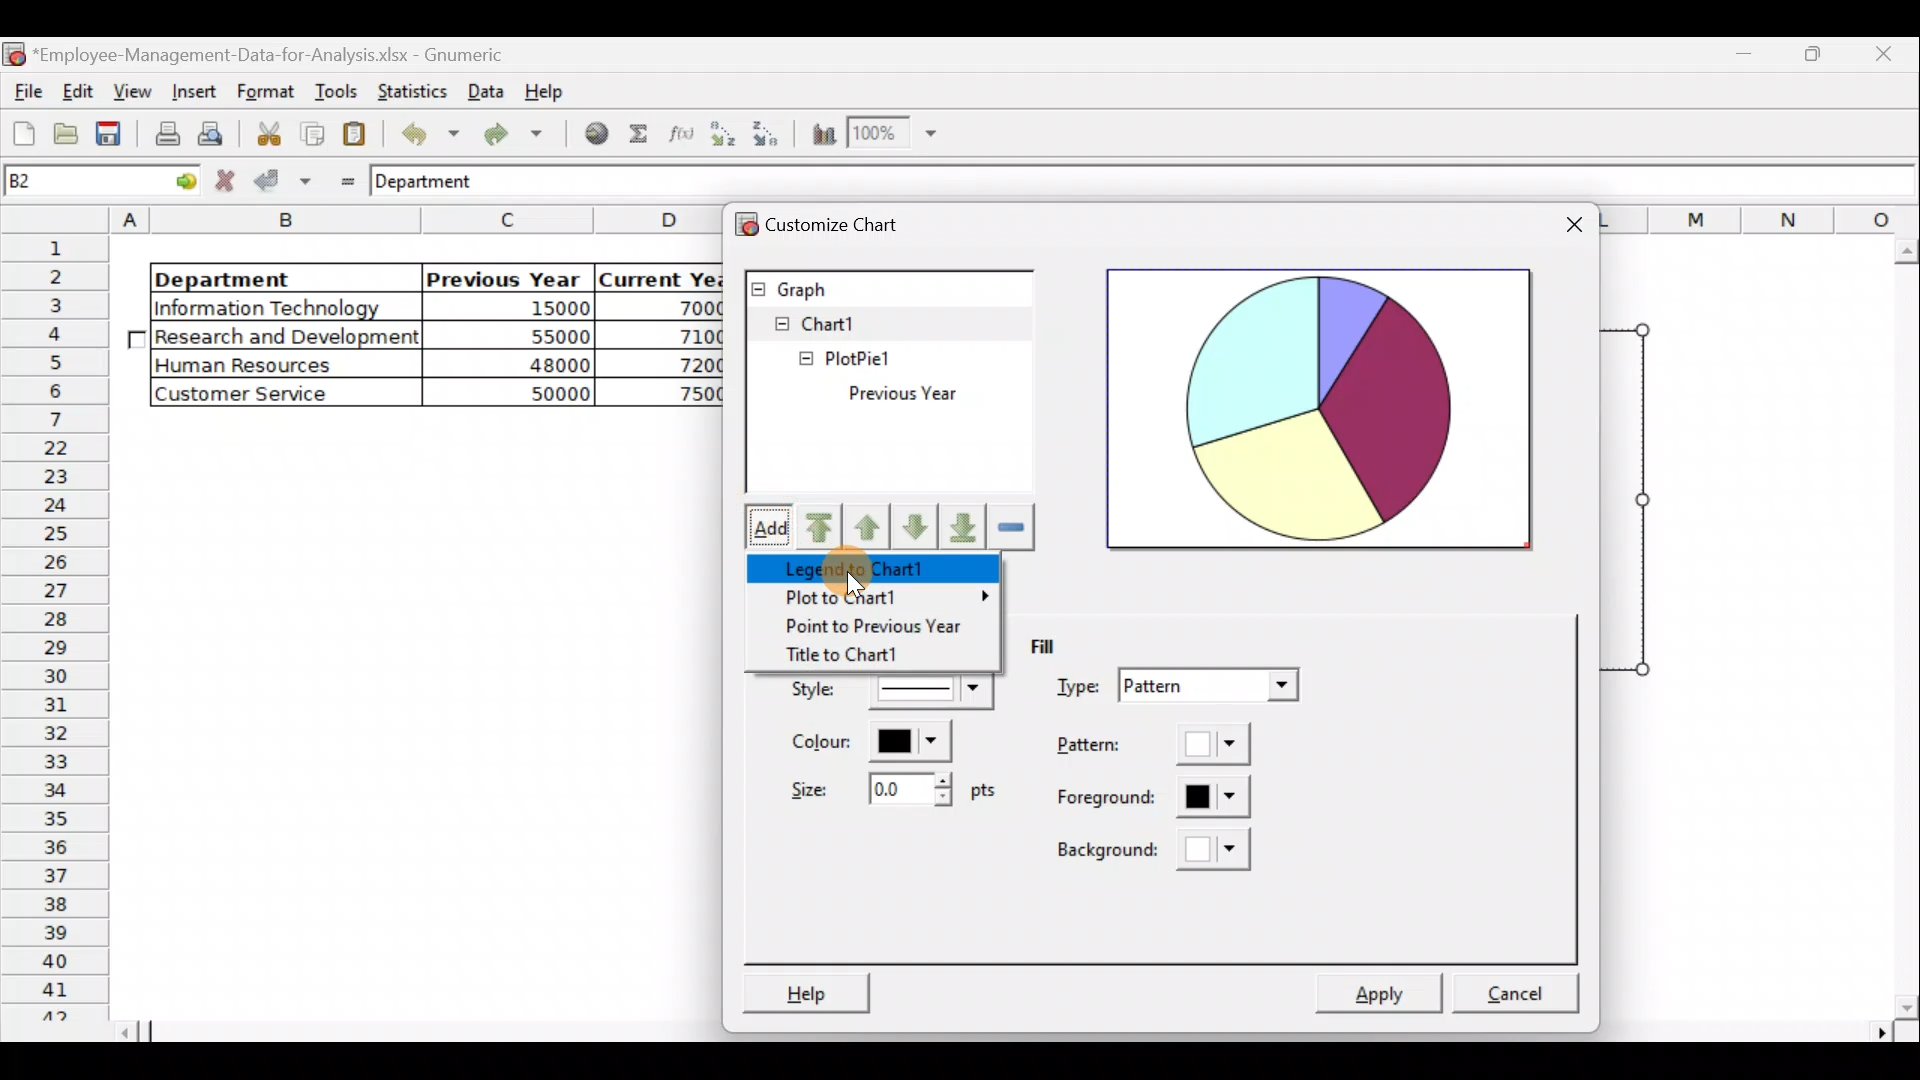 The width and height of the screenshot is (1920, 1080). I want to click on Cursor on Legend to chart1, so click(858, 566).